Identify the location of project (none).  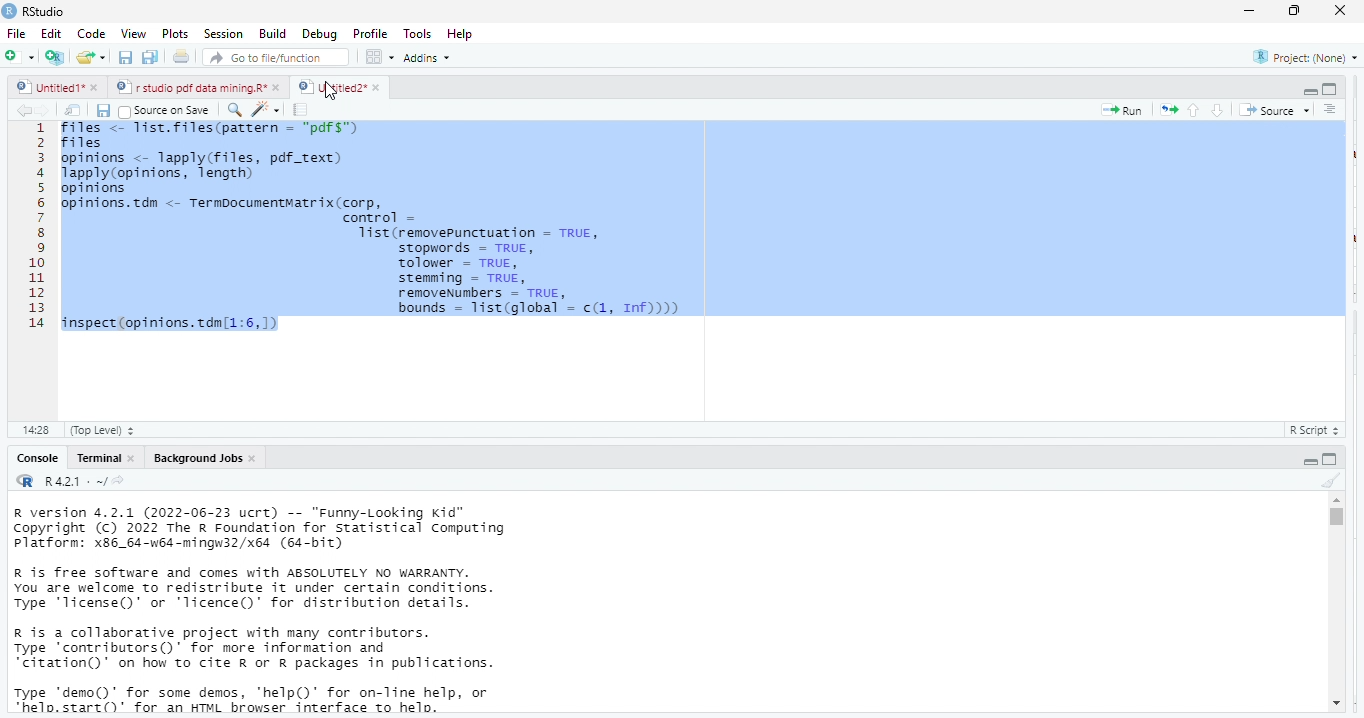
(1300, 57).